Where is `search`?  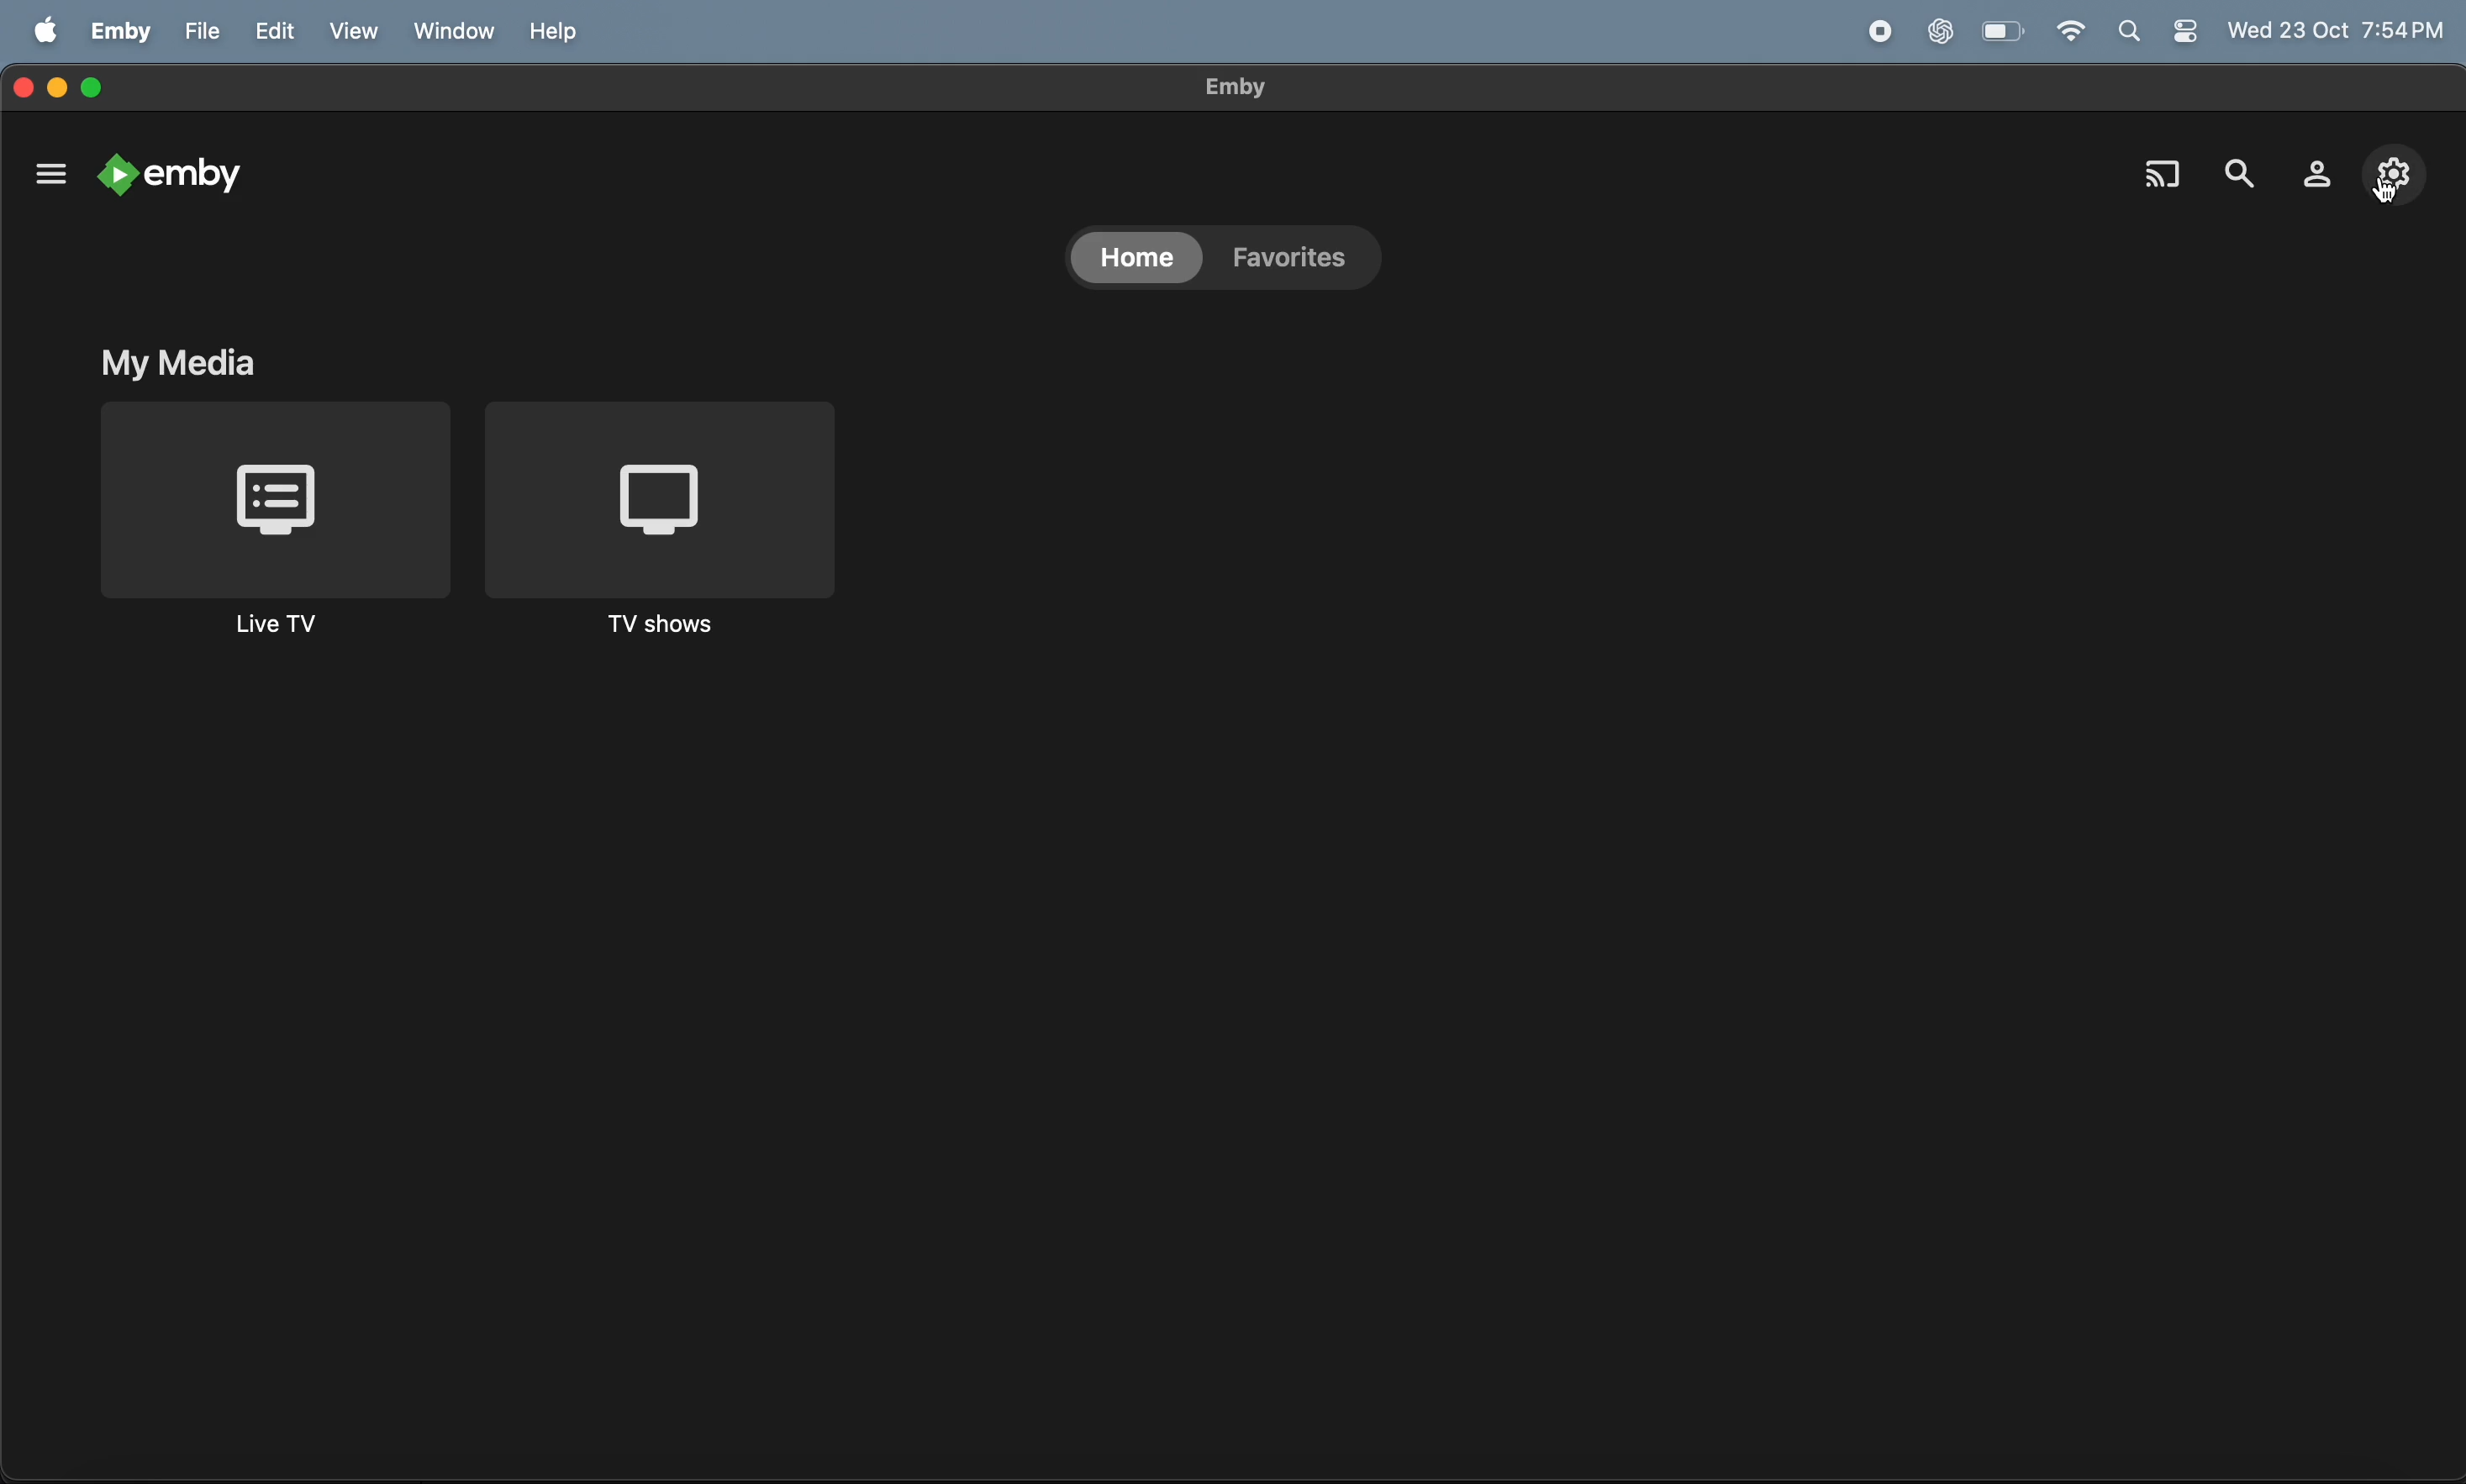 search is located at coordinates (2238, 165).